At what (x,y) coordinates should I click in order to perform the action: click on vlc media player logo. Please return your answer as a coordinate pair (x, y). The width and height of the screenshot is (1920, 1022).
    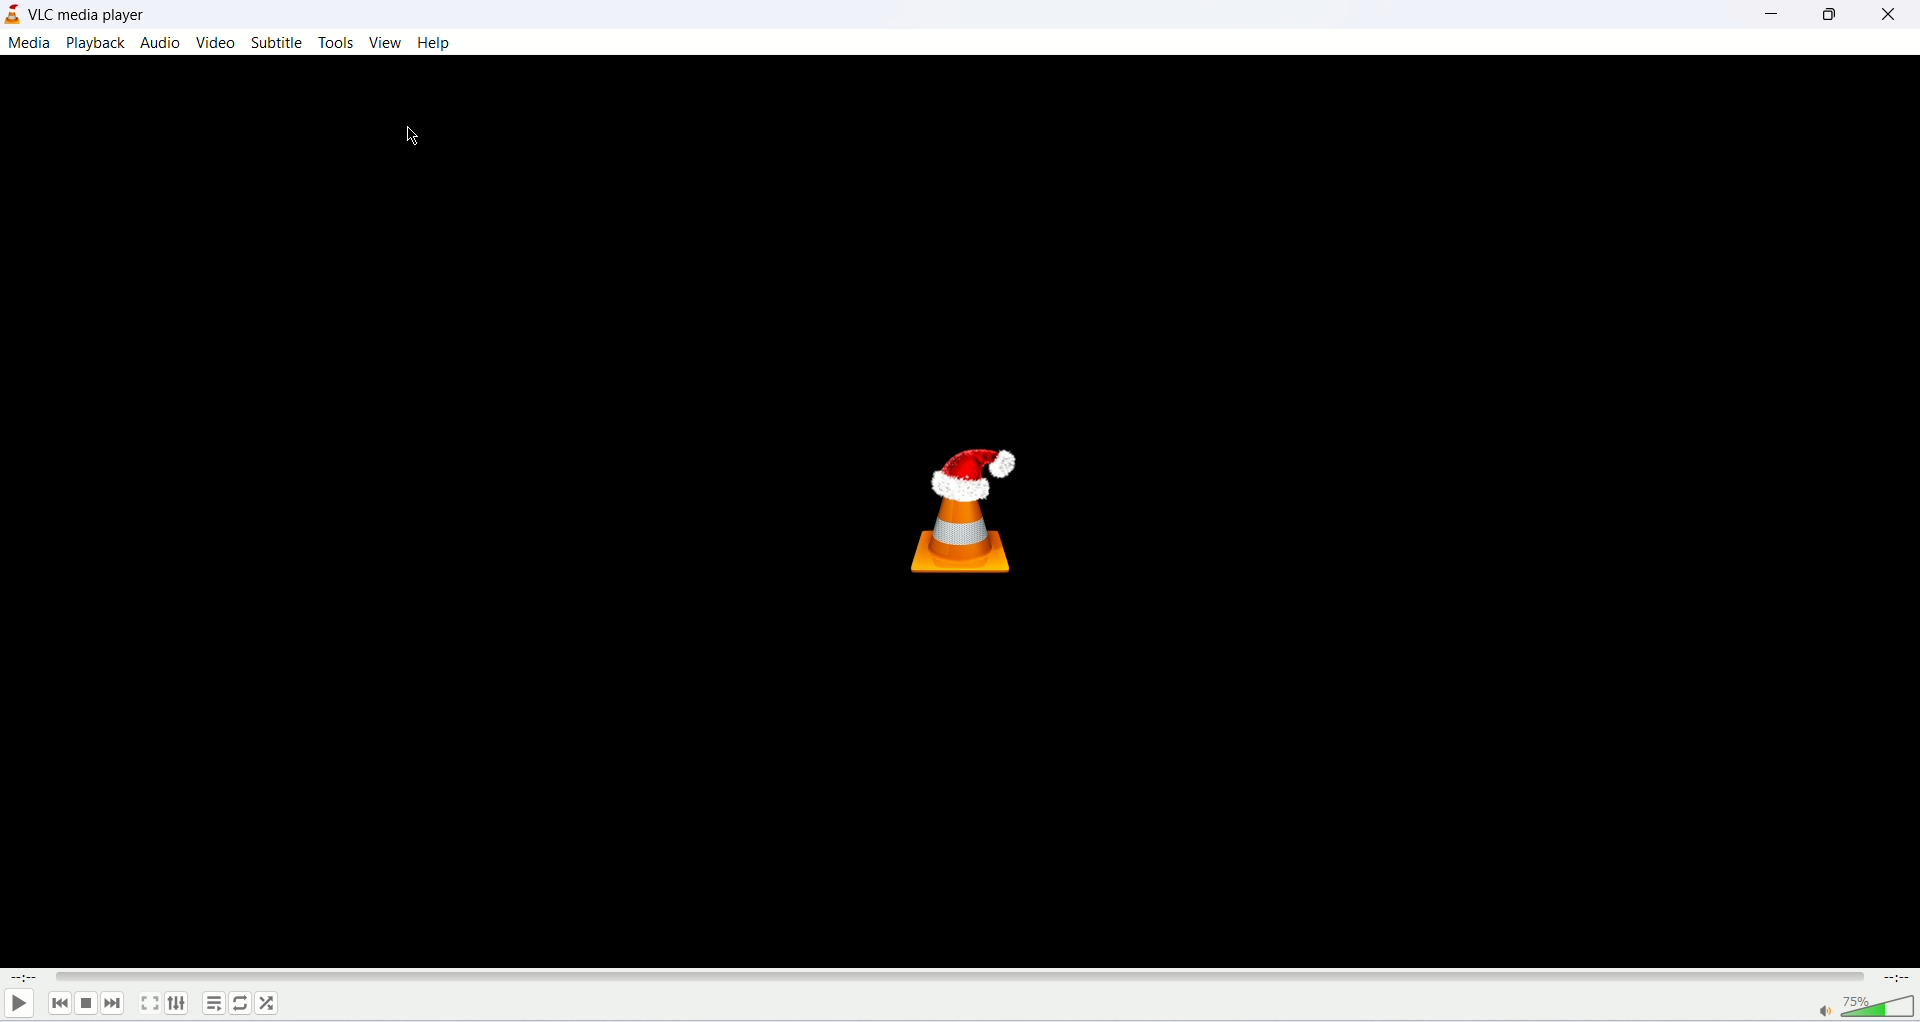
    Looking at the image, I should click on (970, 499).